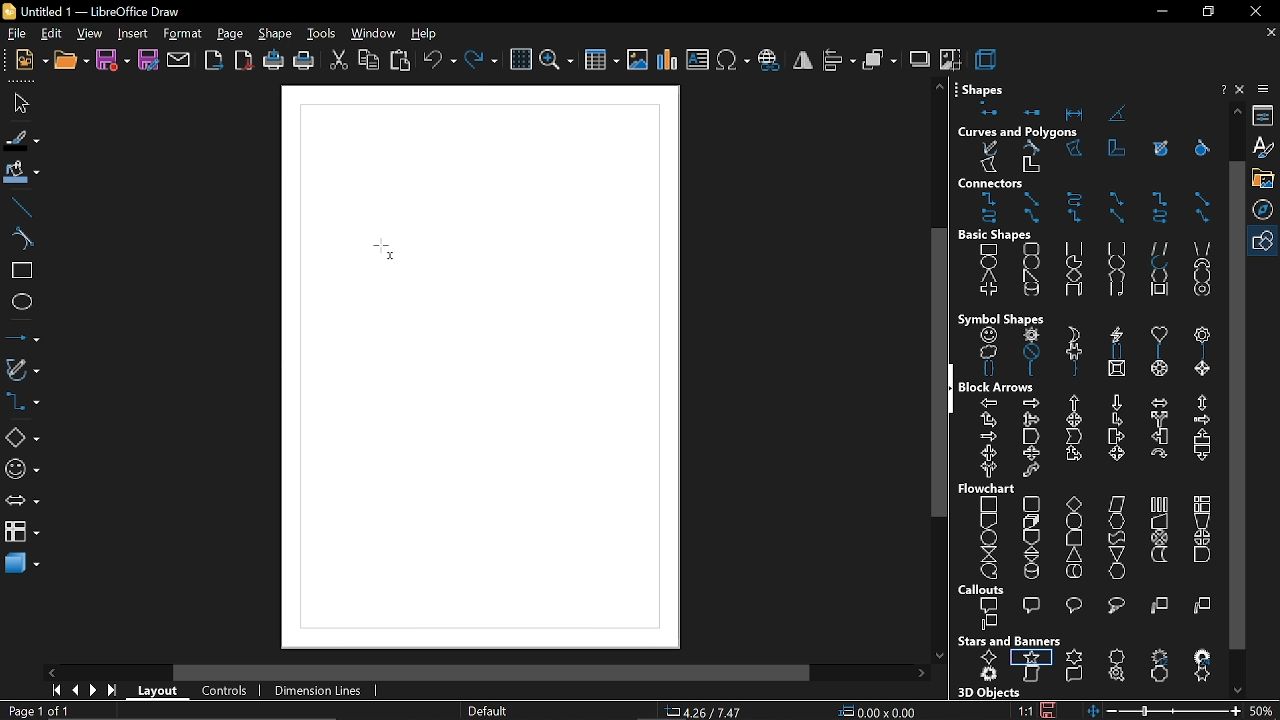 The image size is (1280, 720). What do you see at coordinates (386, 248) in the screenshot?
I see `Cursor` at bounding box center [386, 248].